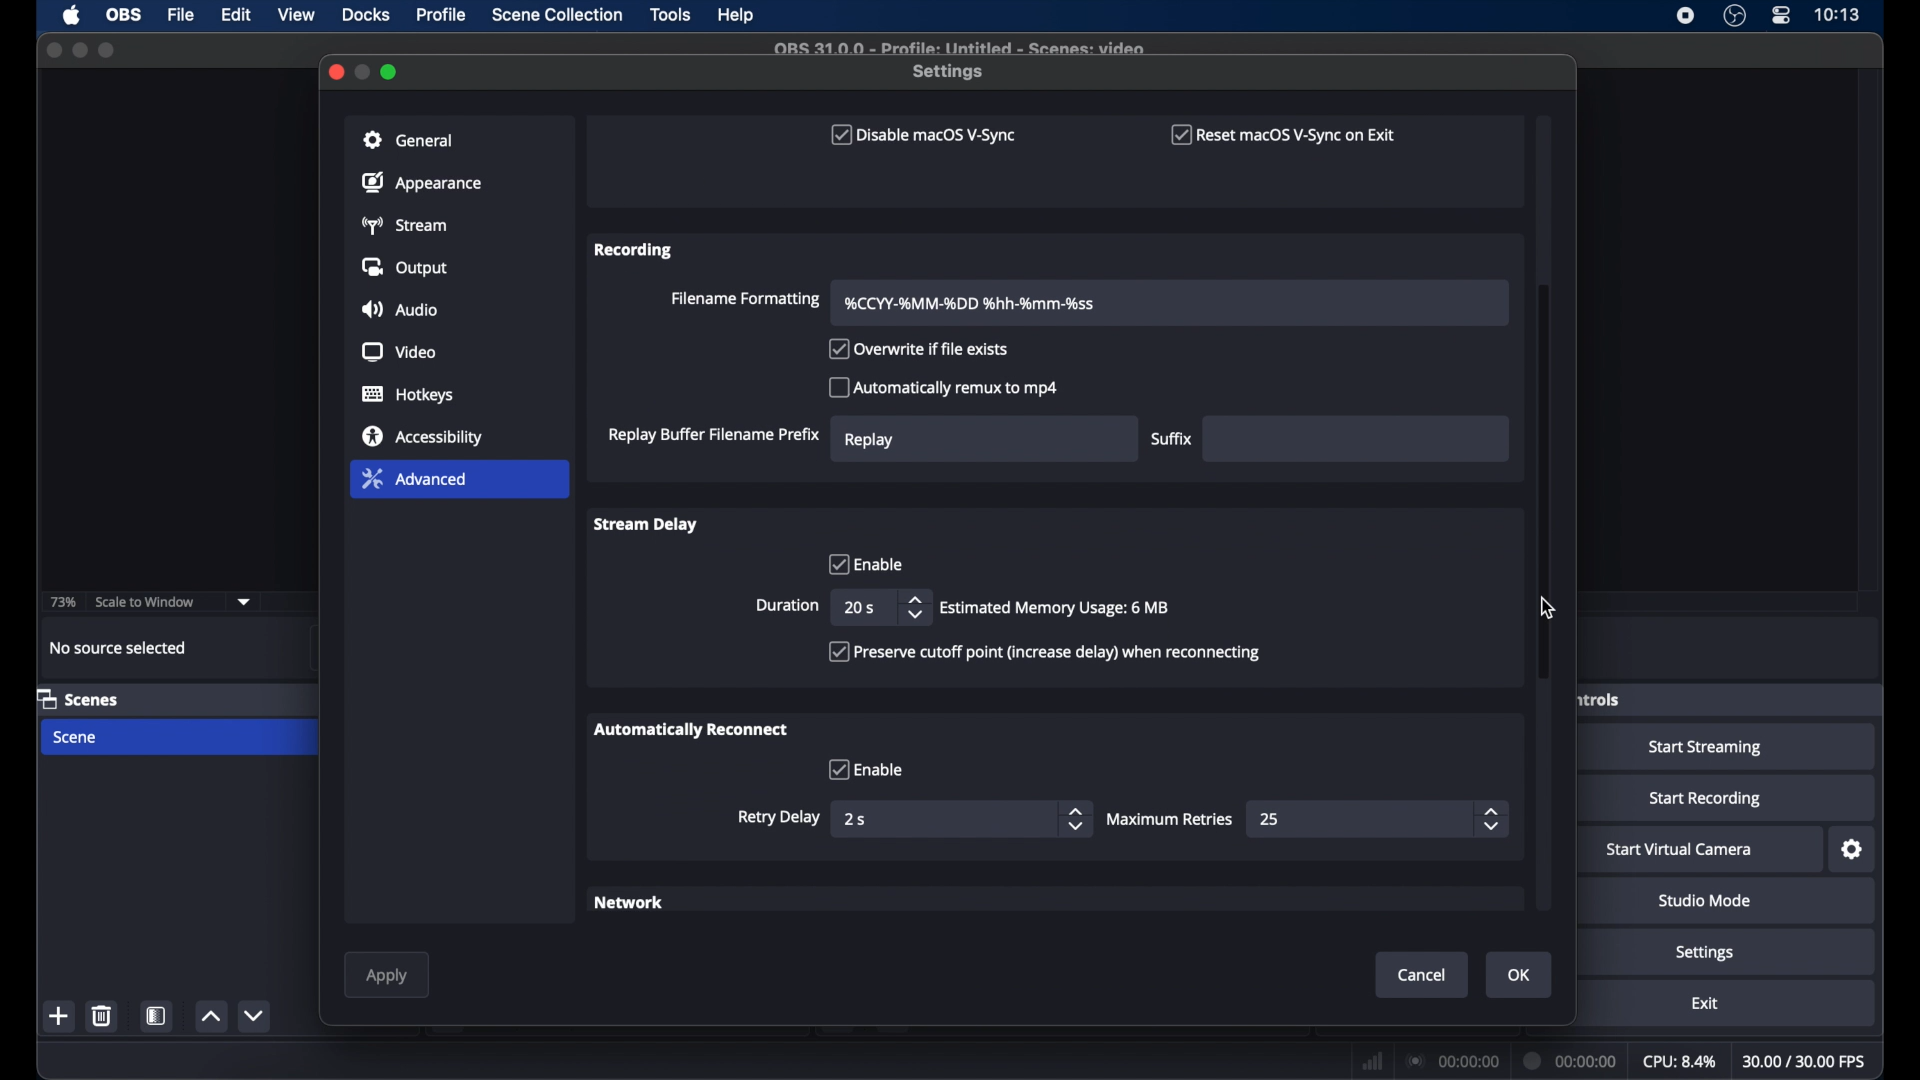  What do you see at coordinates (298, 15) in the screenshot?
I see `view` at bounding box center [298, 15].